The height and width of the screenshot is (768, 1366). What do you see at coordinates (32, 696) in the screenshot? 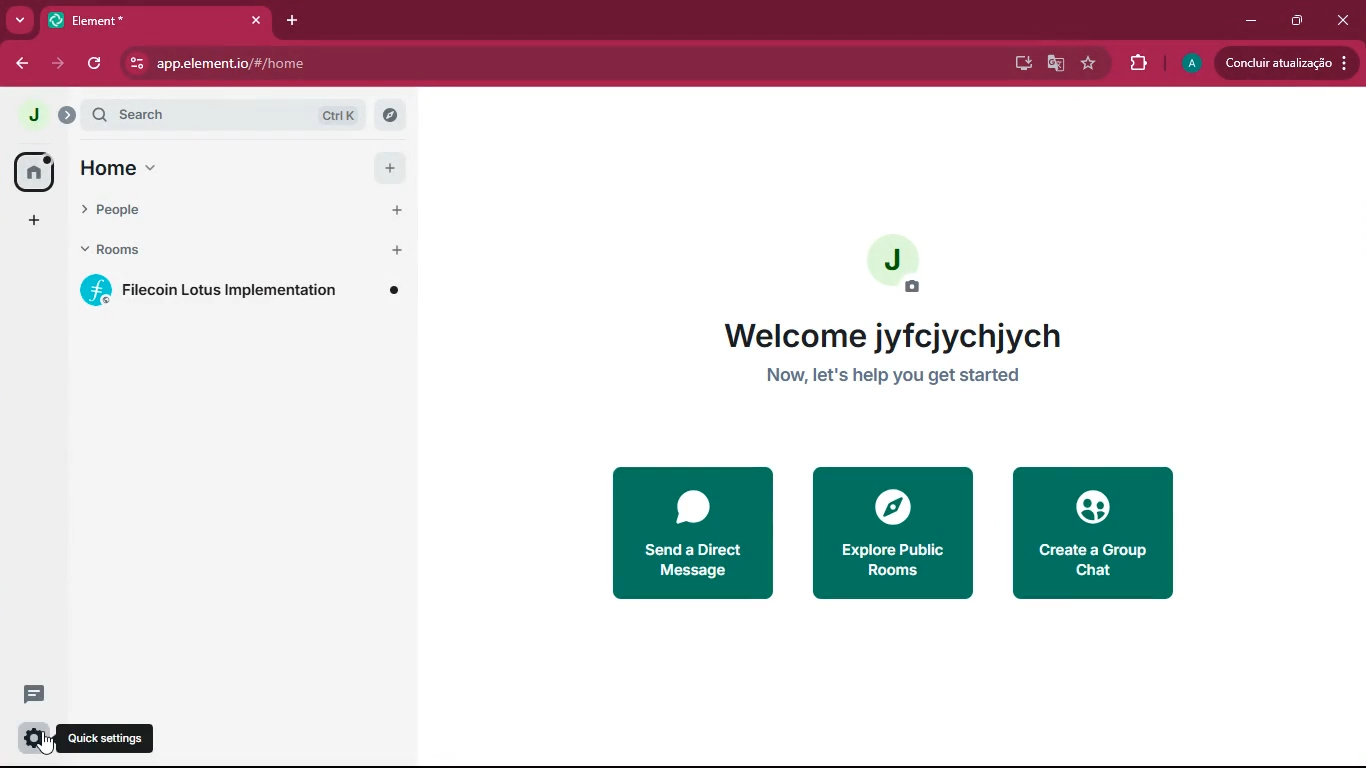
I see `comments` at bounding box center [32, 696].